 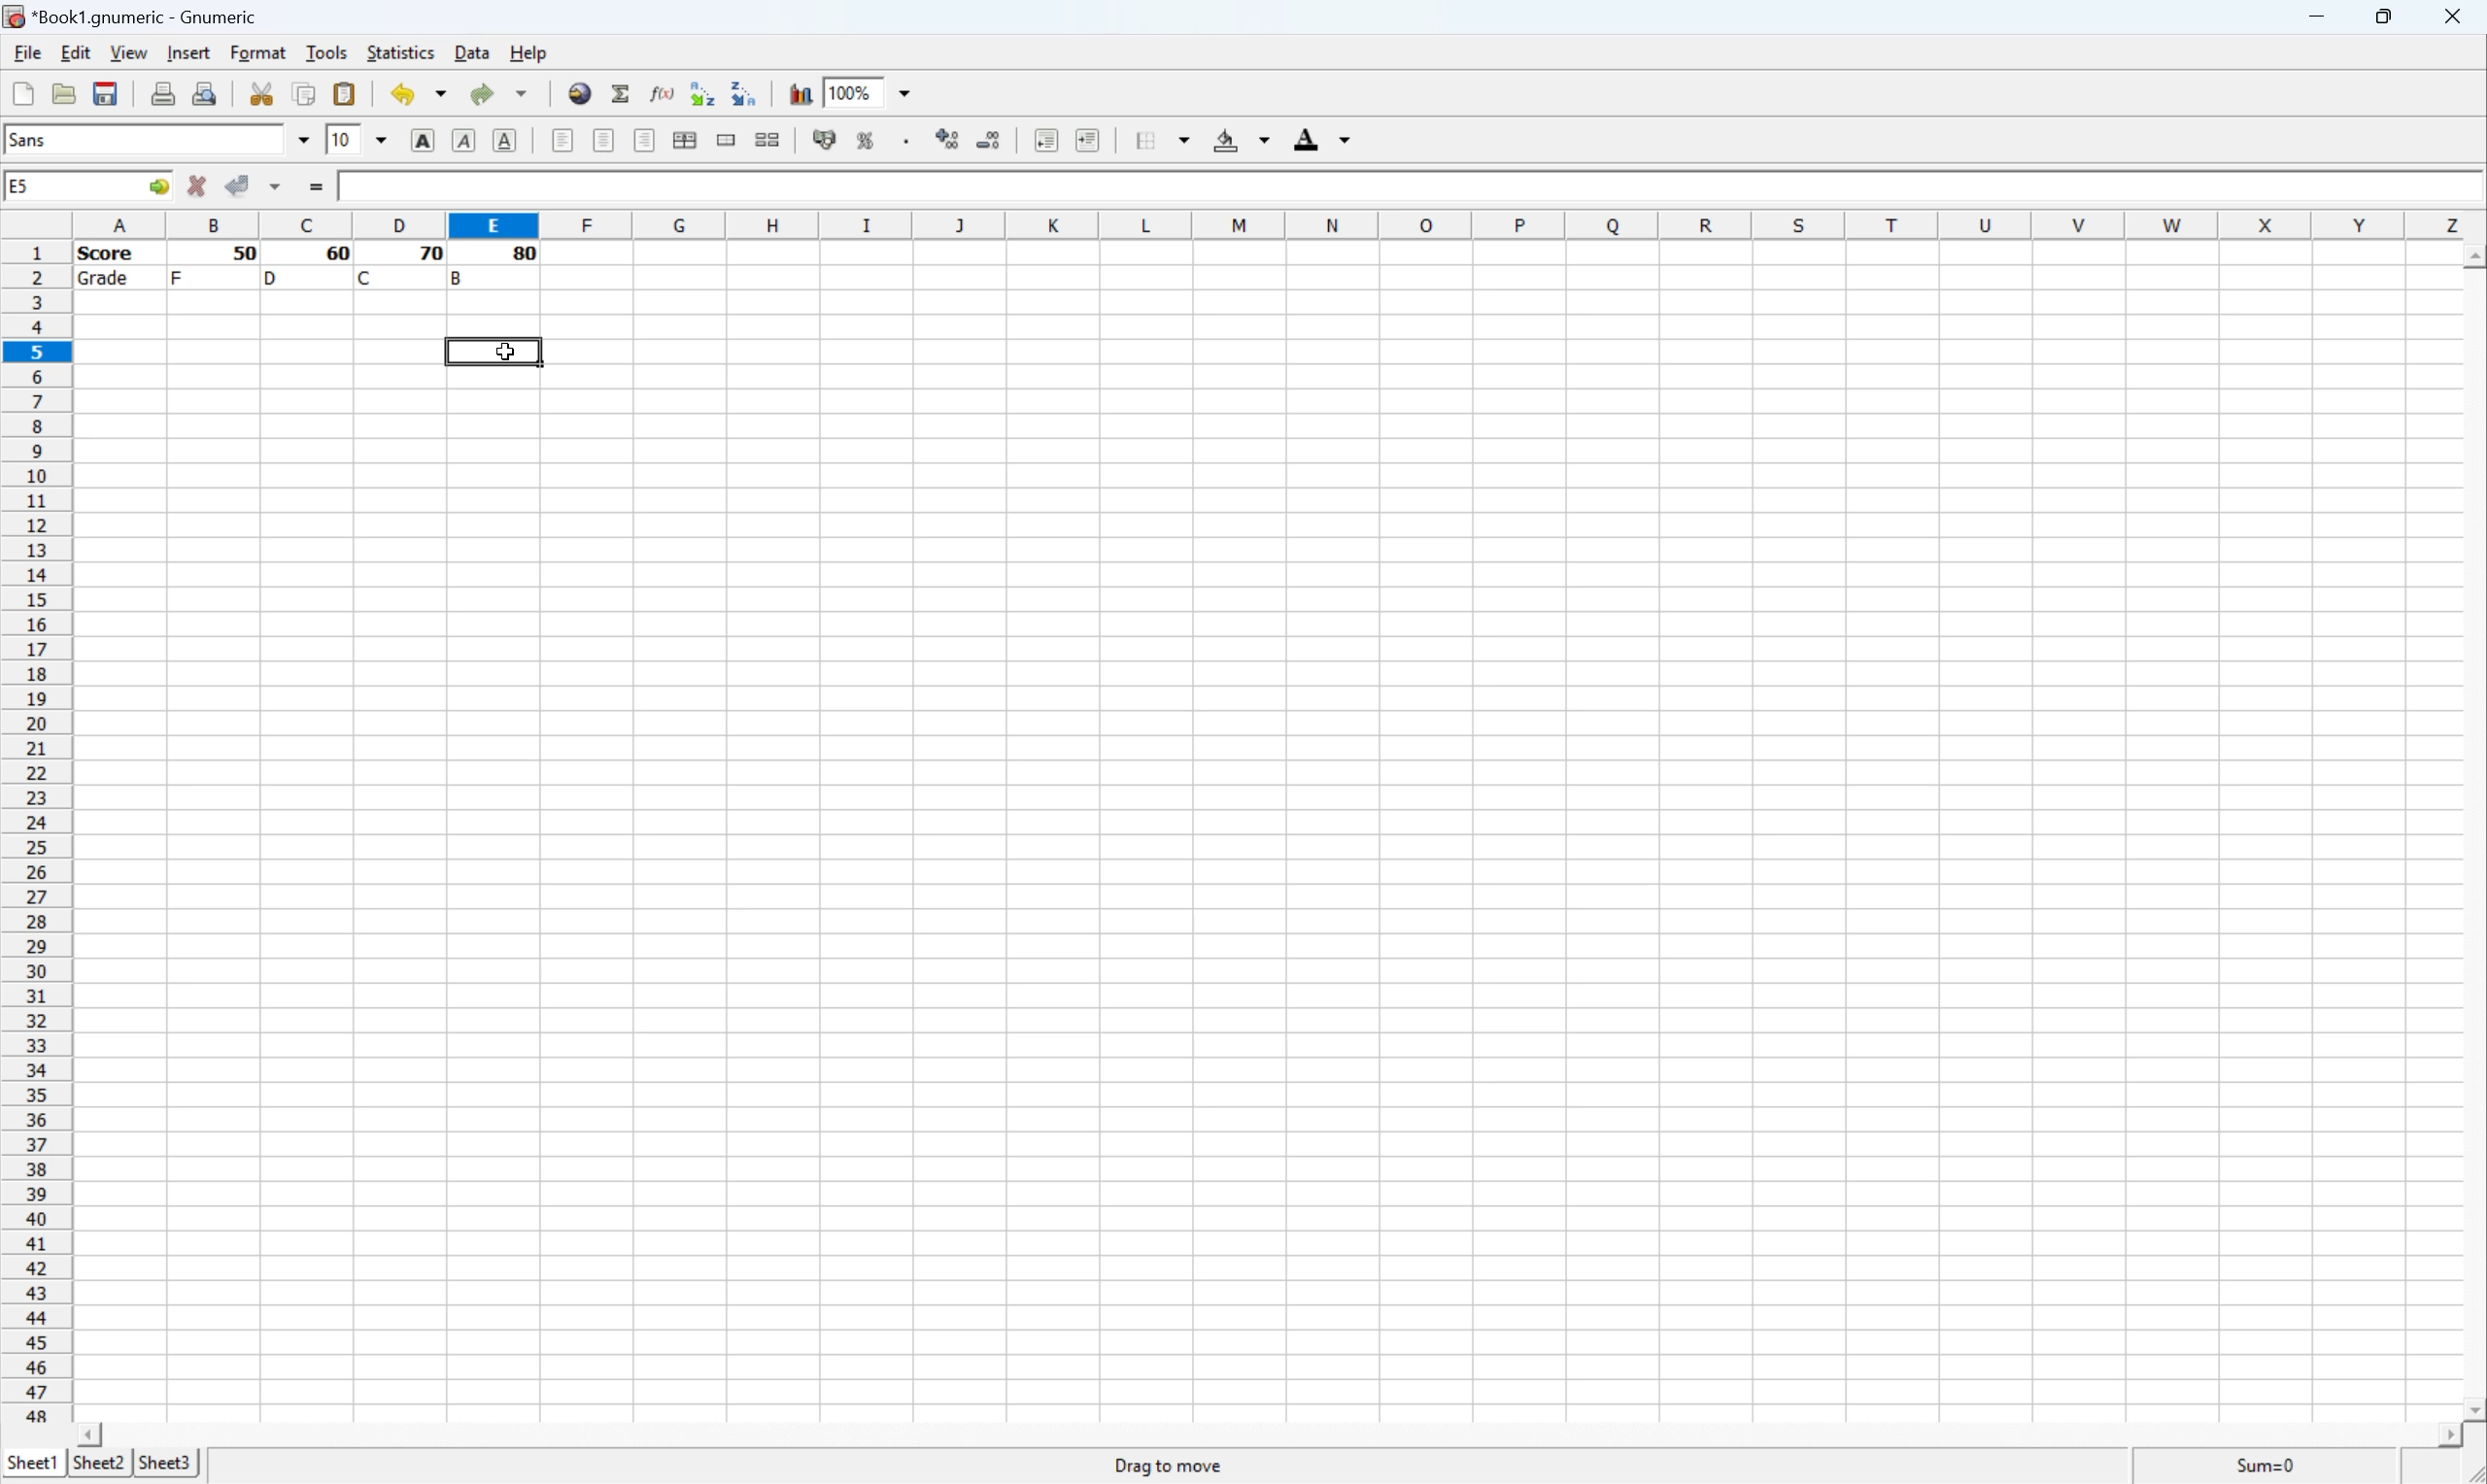 I want to click on 10, so click(x=336, y=142).